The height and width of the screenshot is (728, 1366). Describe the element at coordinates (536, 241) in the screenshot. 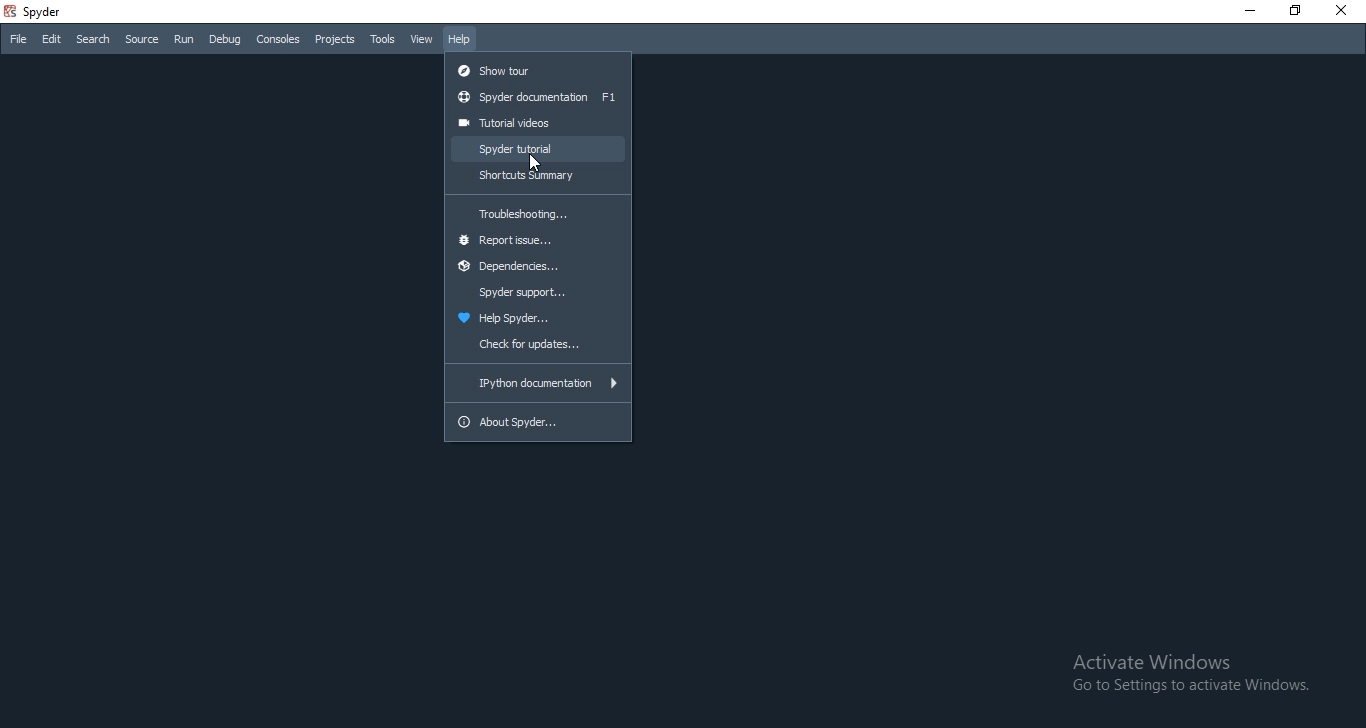

I see `report issue` at that location.